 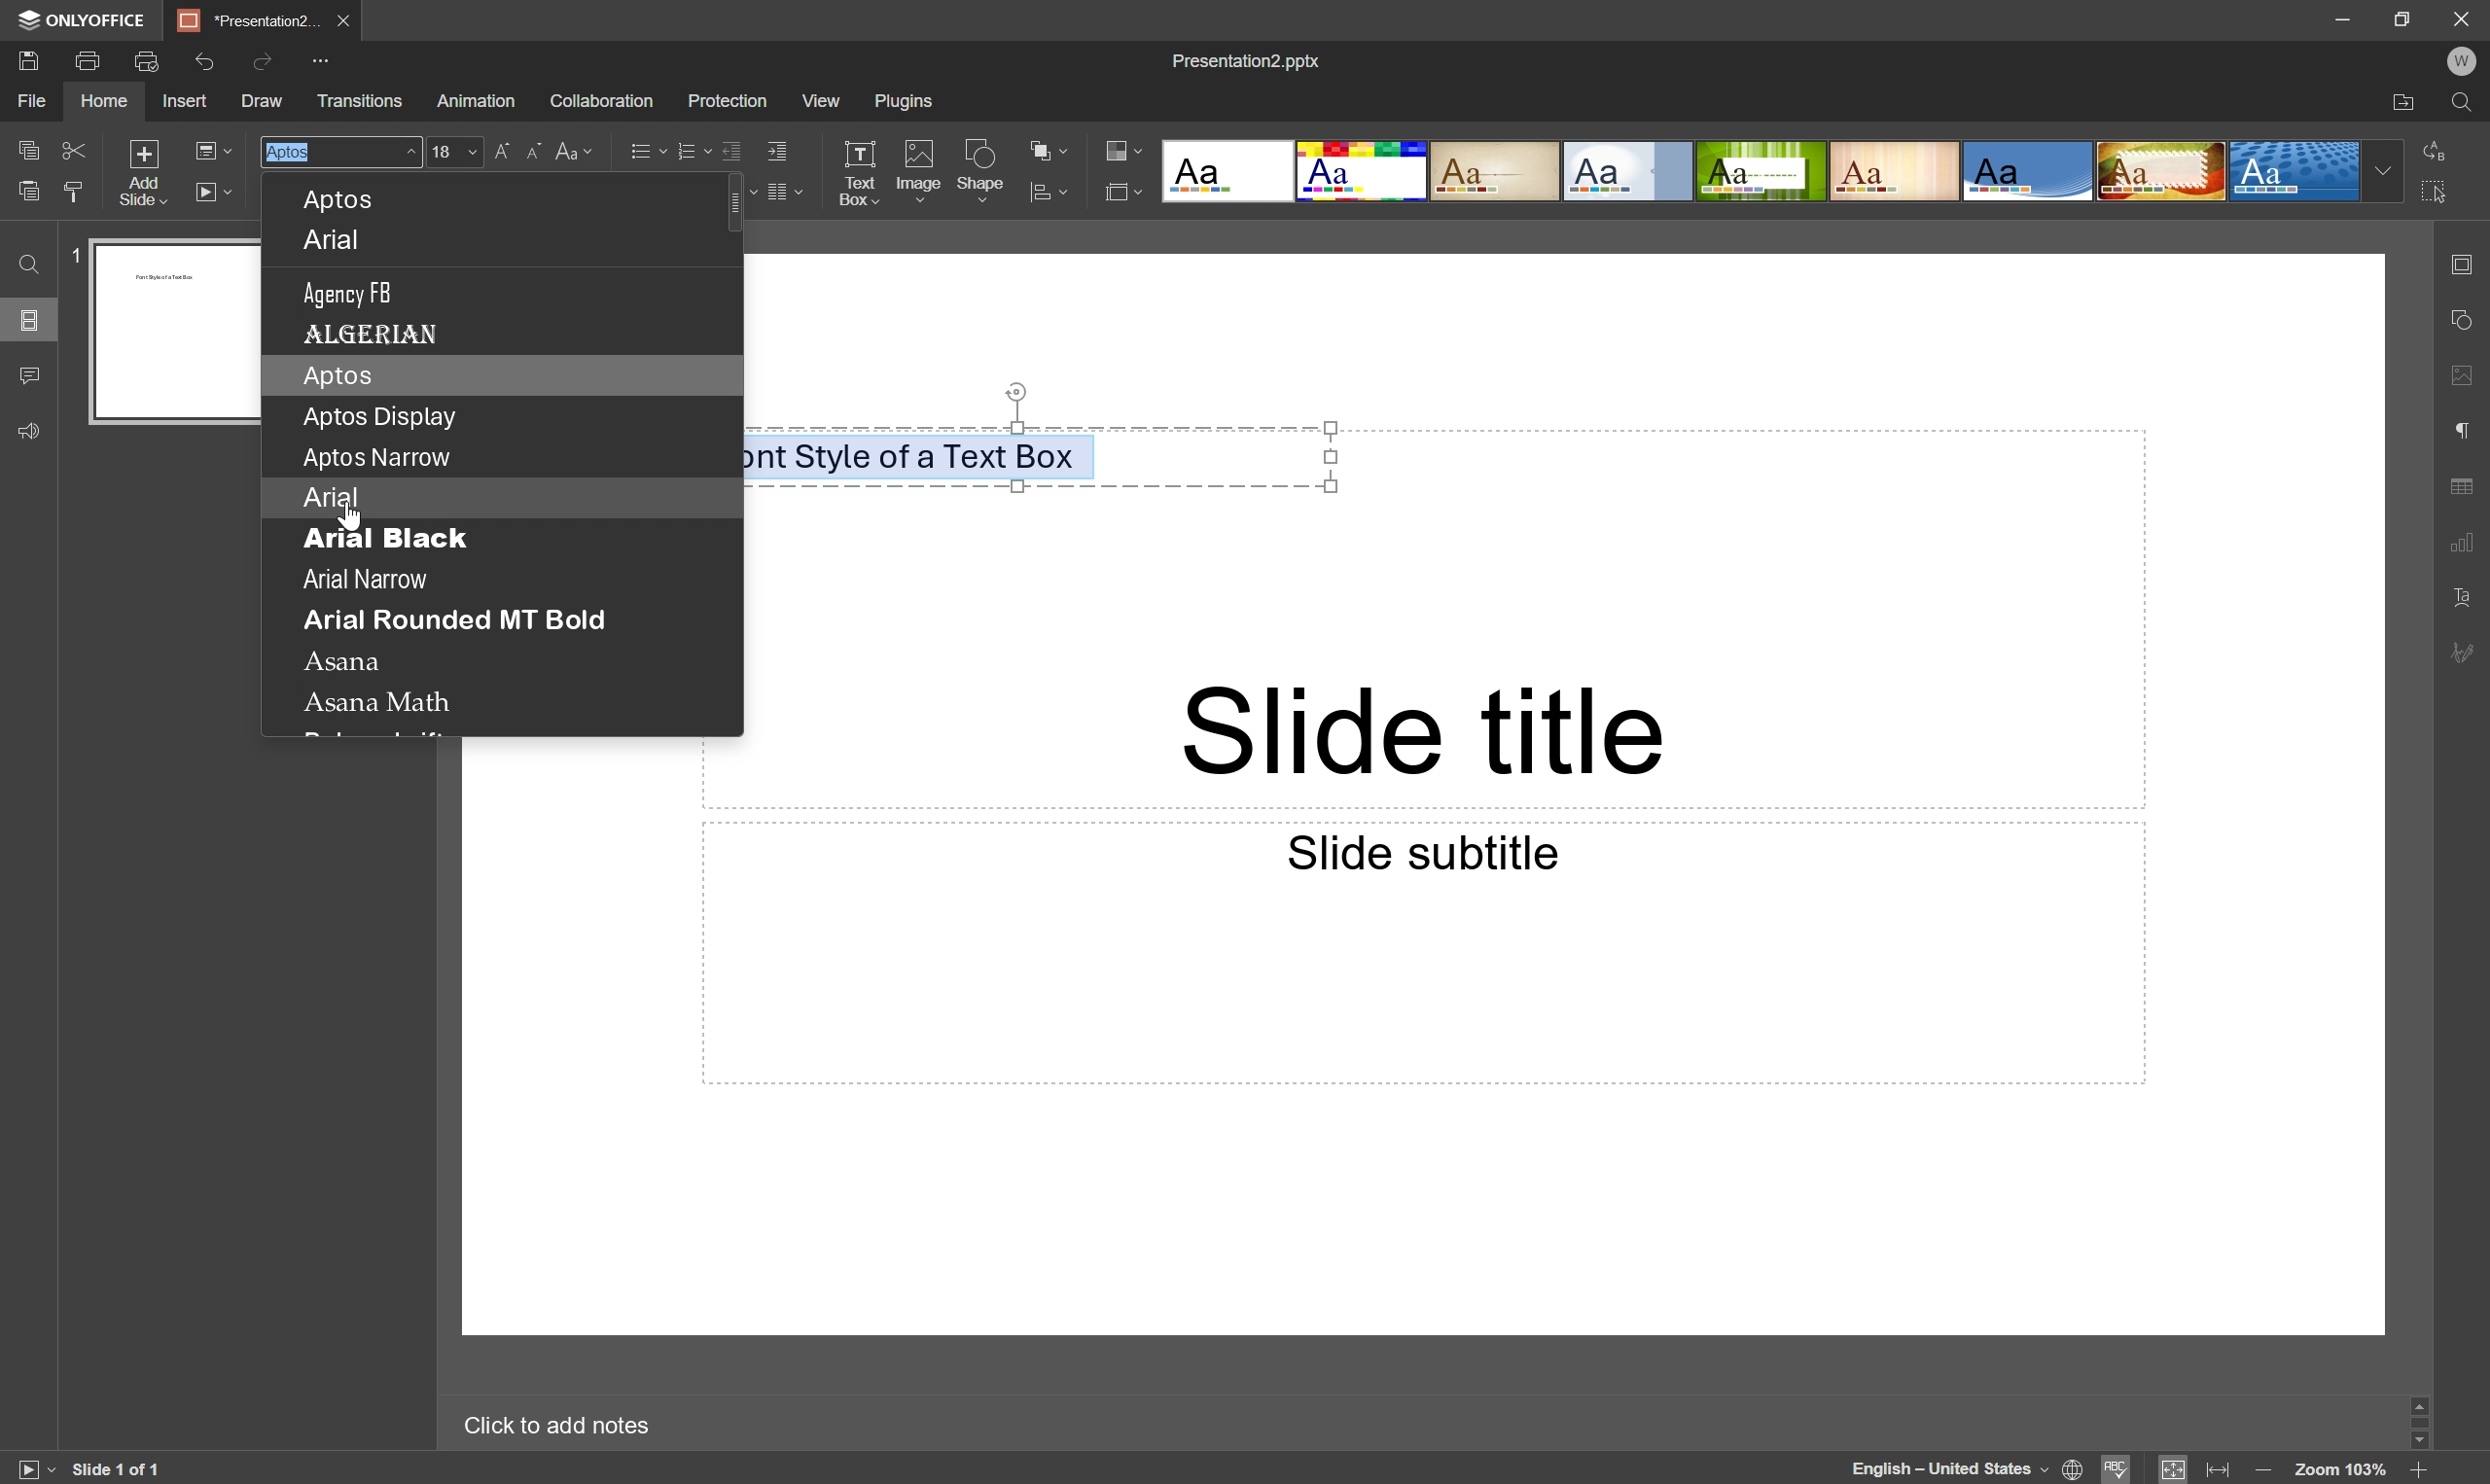 I want to click on Find, so click(x=2465, y=101).